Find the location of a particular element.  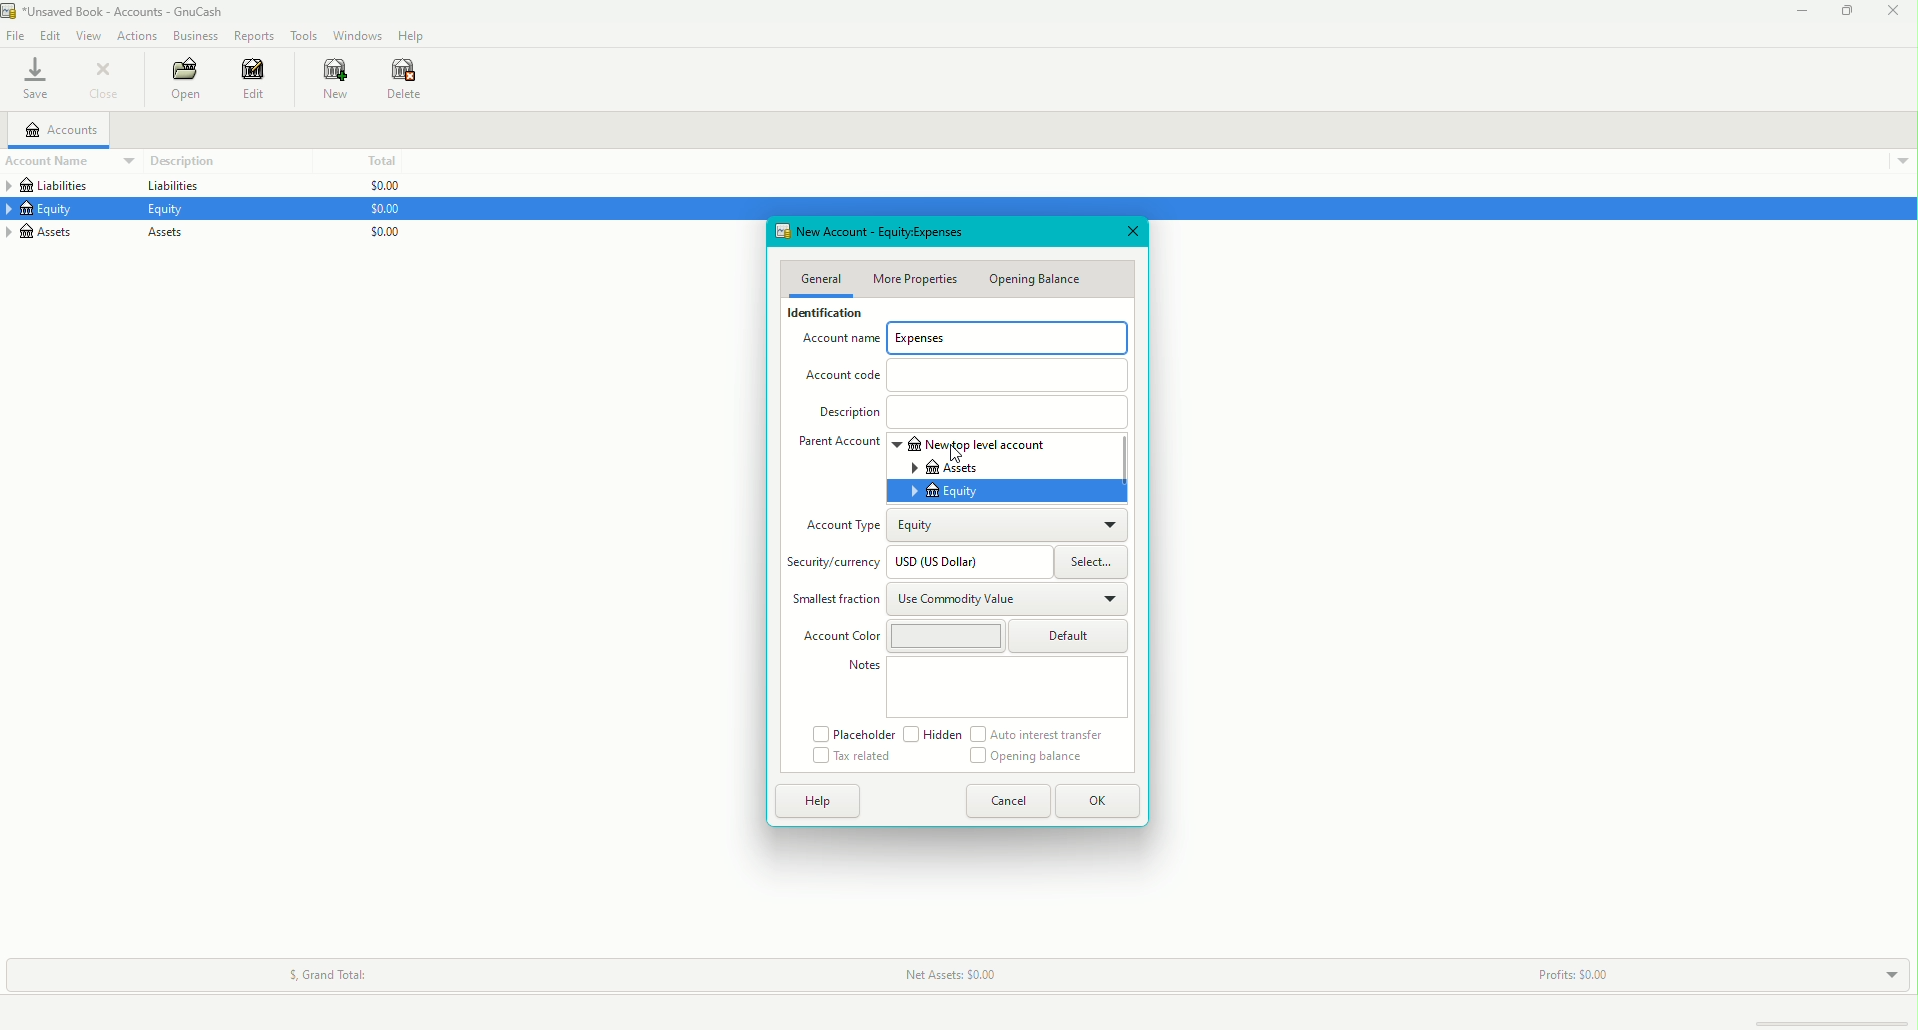

Profits is located at coordinates (1573, 971).